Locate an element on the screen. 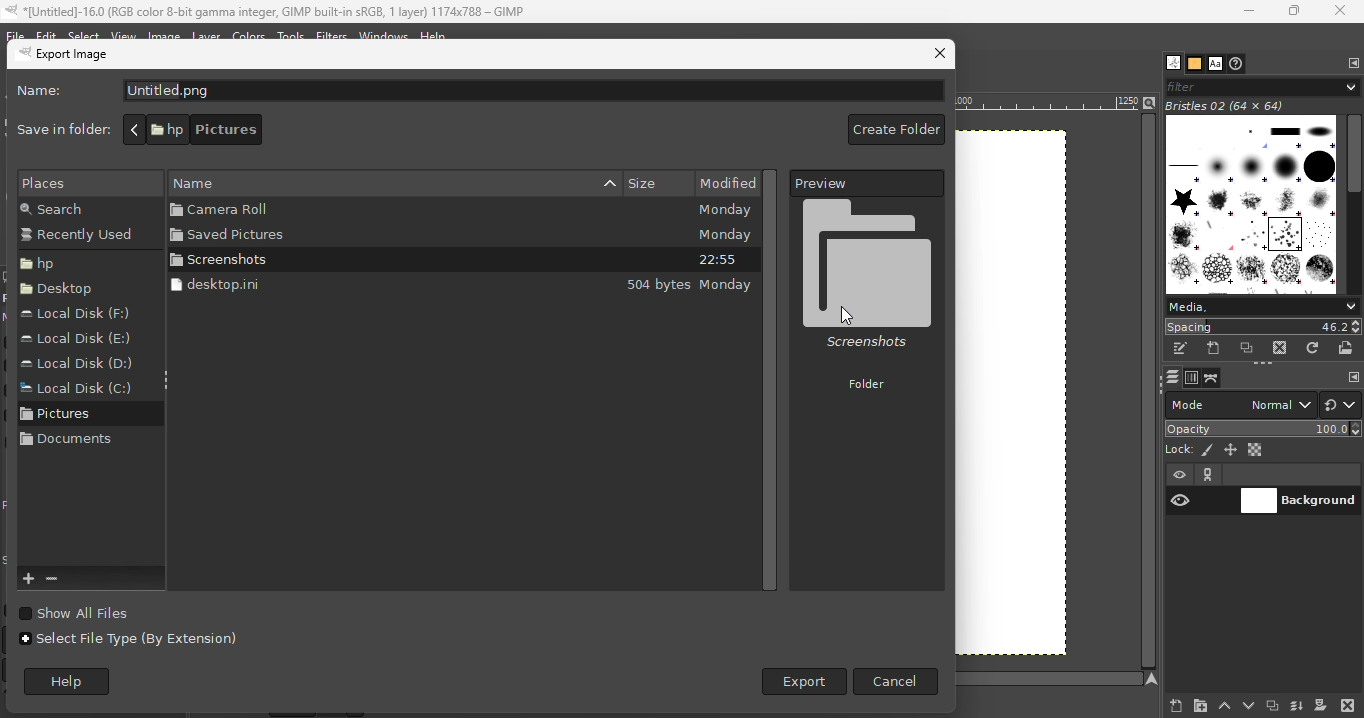 The image size is (1364, 718). Saved pictures folder is located at coordinates (353, 235).